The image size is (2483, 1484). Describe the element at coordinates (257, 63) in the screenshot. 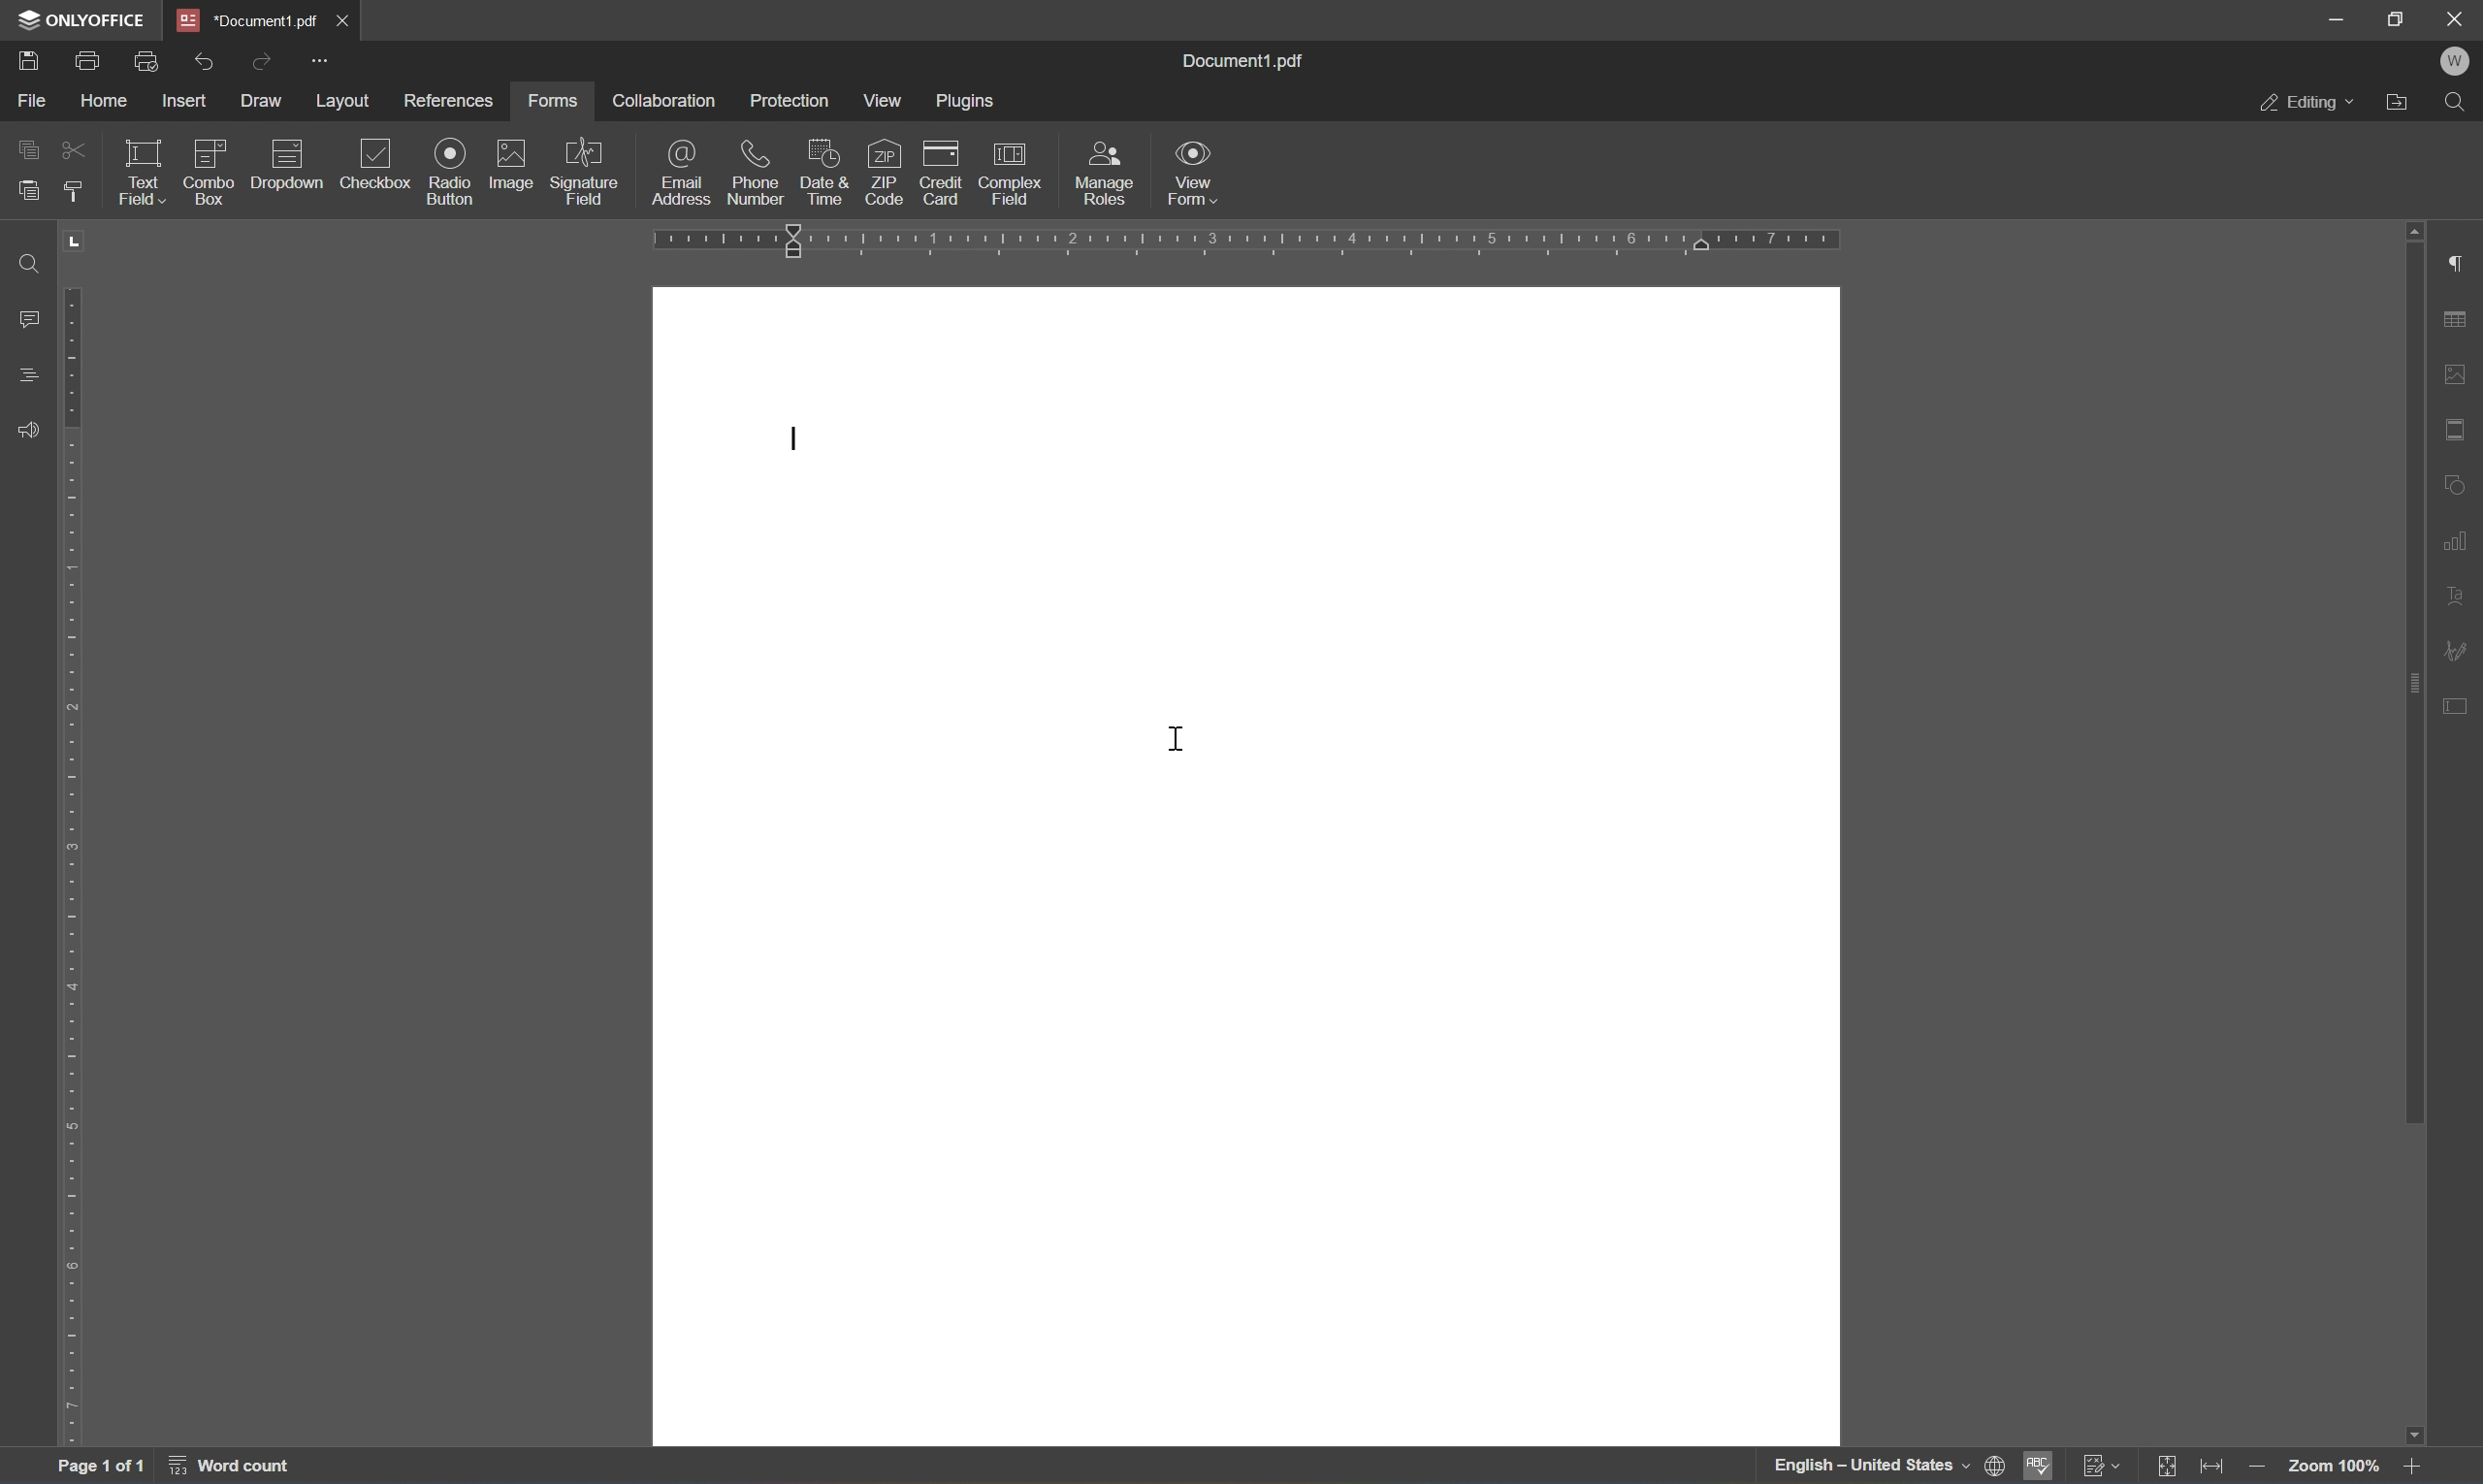

I see `redo` at that location.